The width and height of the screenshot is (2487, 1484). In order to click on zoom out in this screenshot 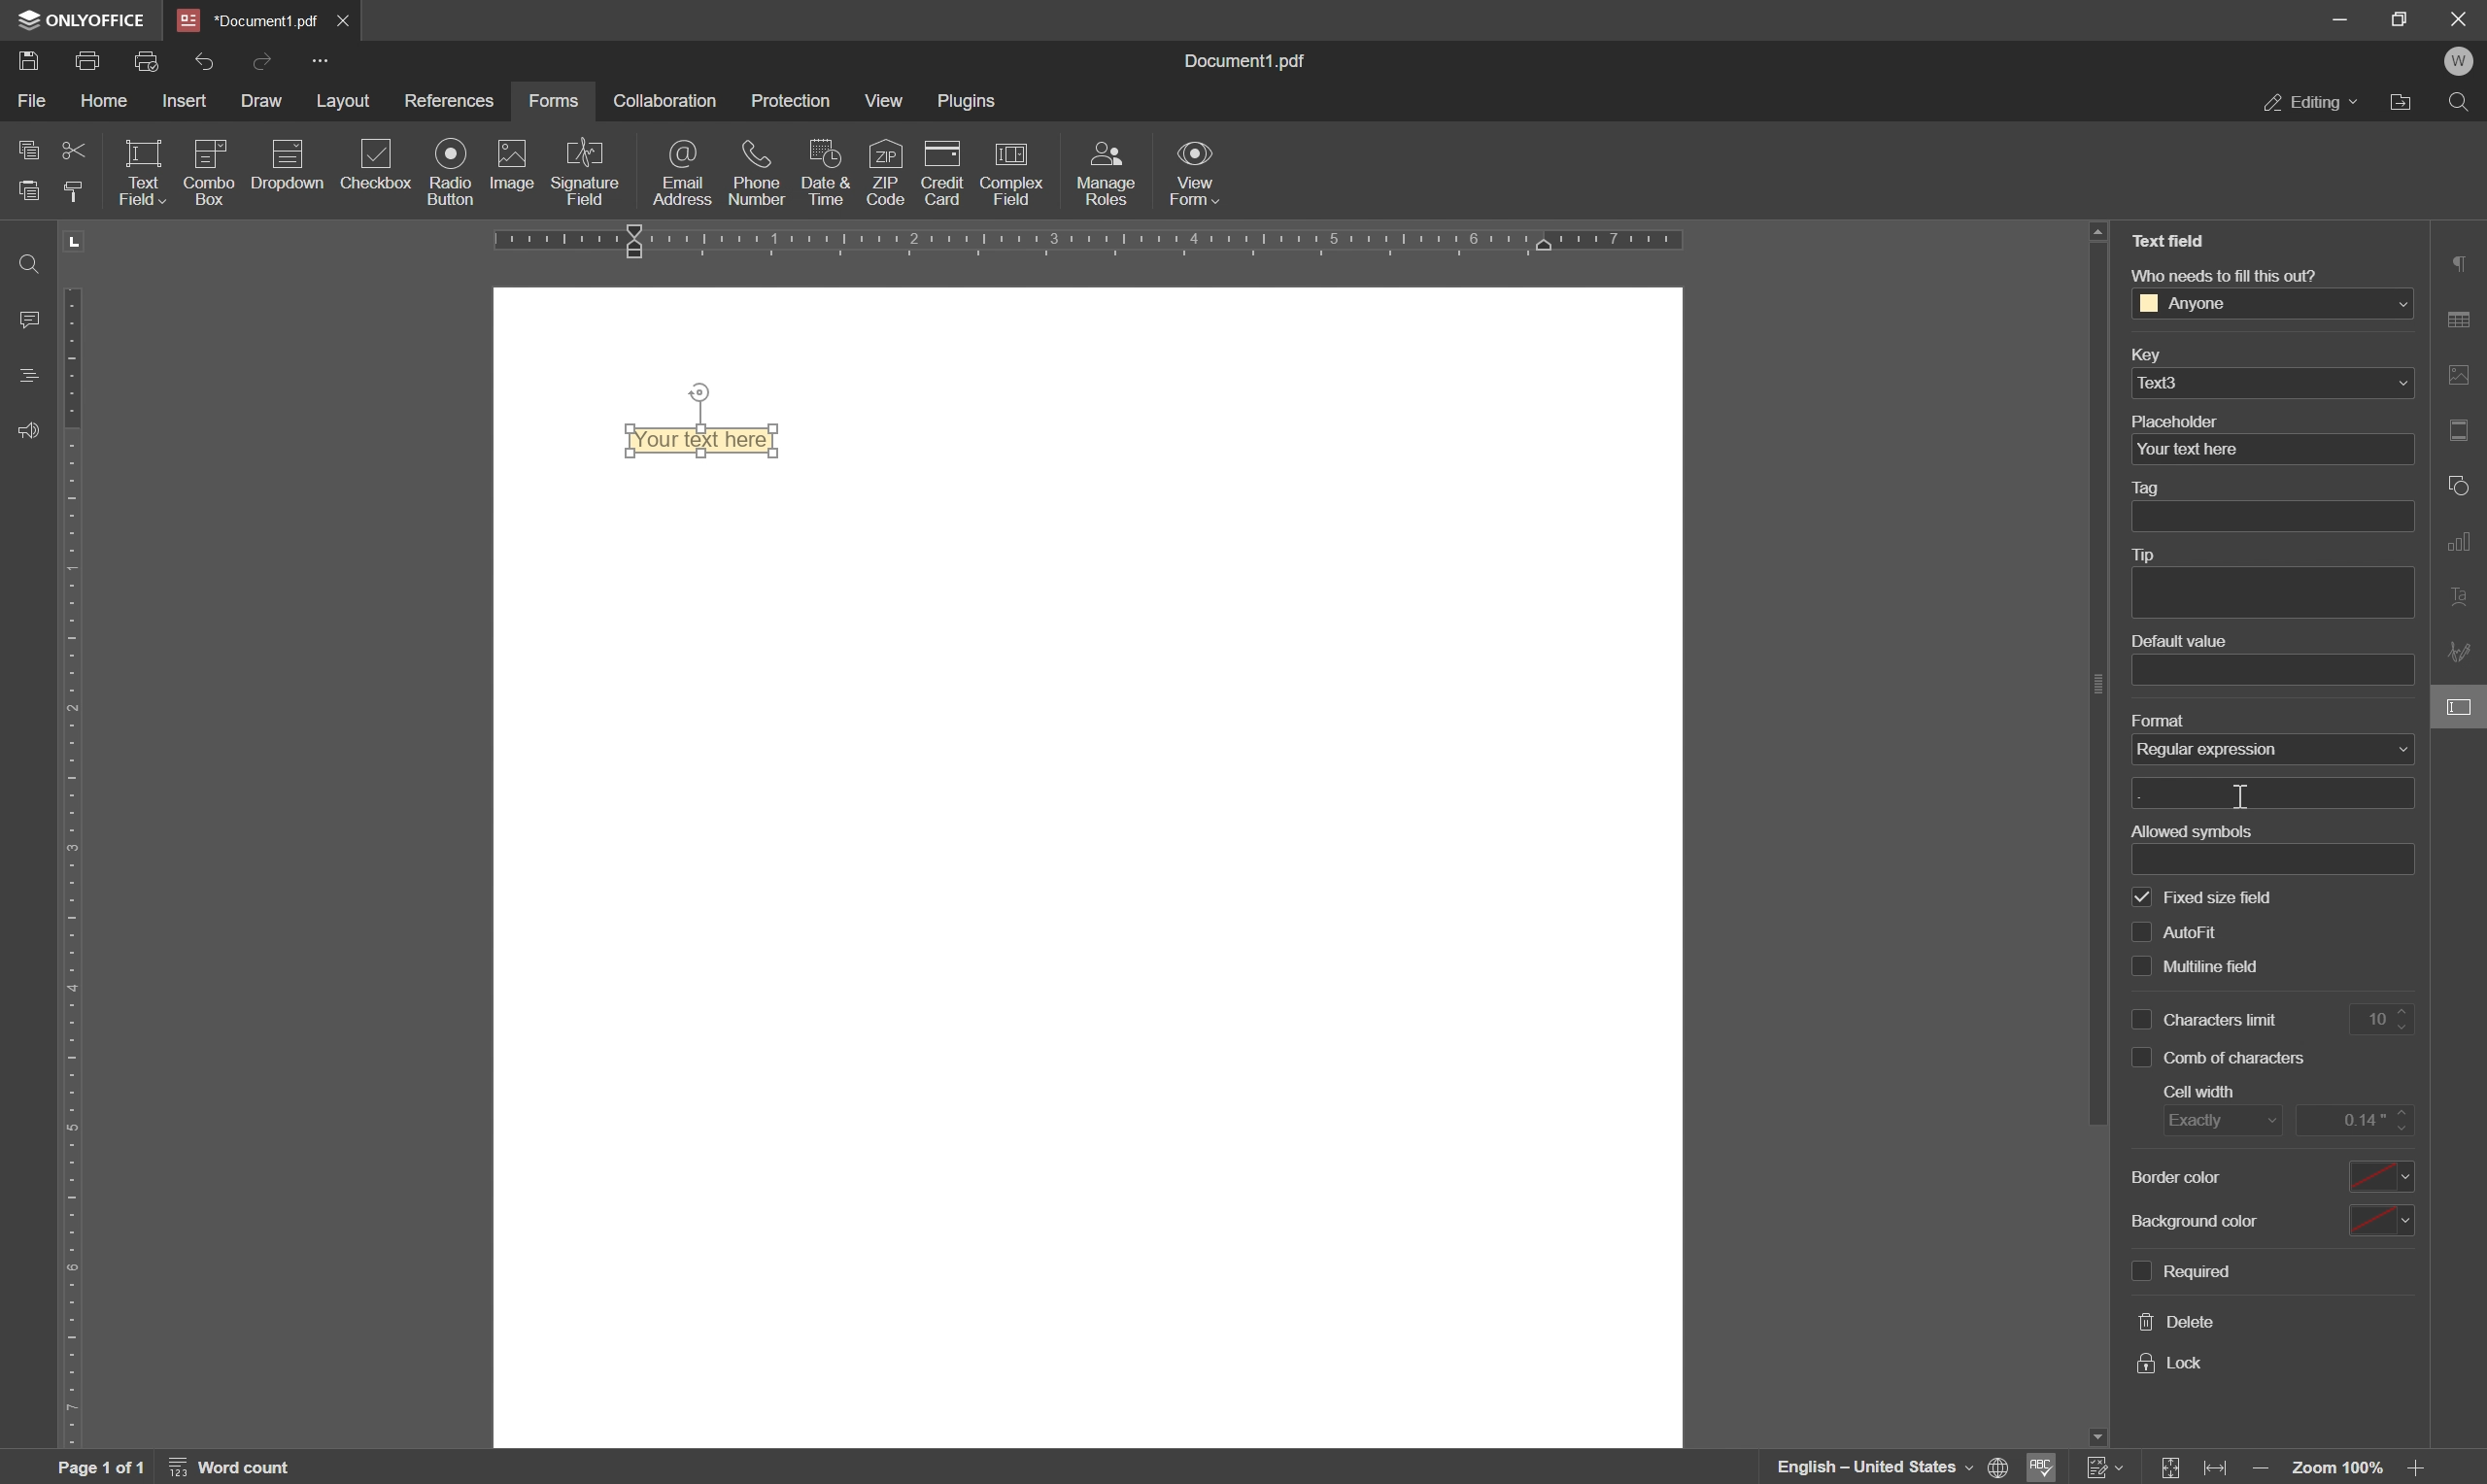, I will do `click(2262, 1470)`.